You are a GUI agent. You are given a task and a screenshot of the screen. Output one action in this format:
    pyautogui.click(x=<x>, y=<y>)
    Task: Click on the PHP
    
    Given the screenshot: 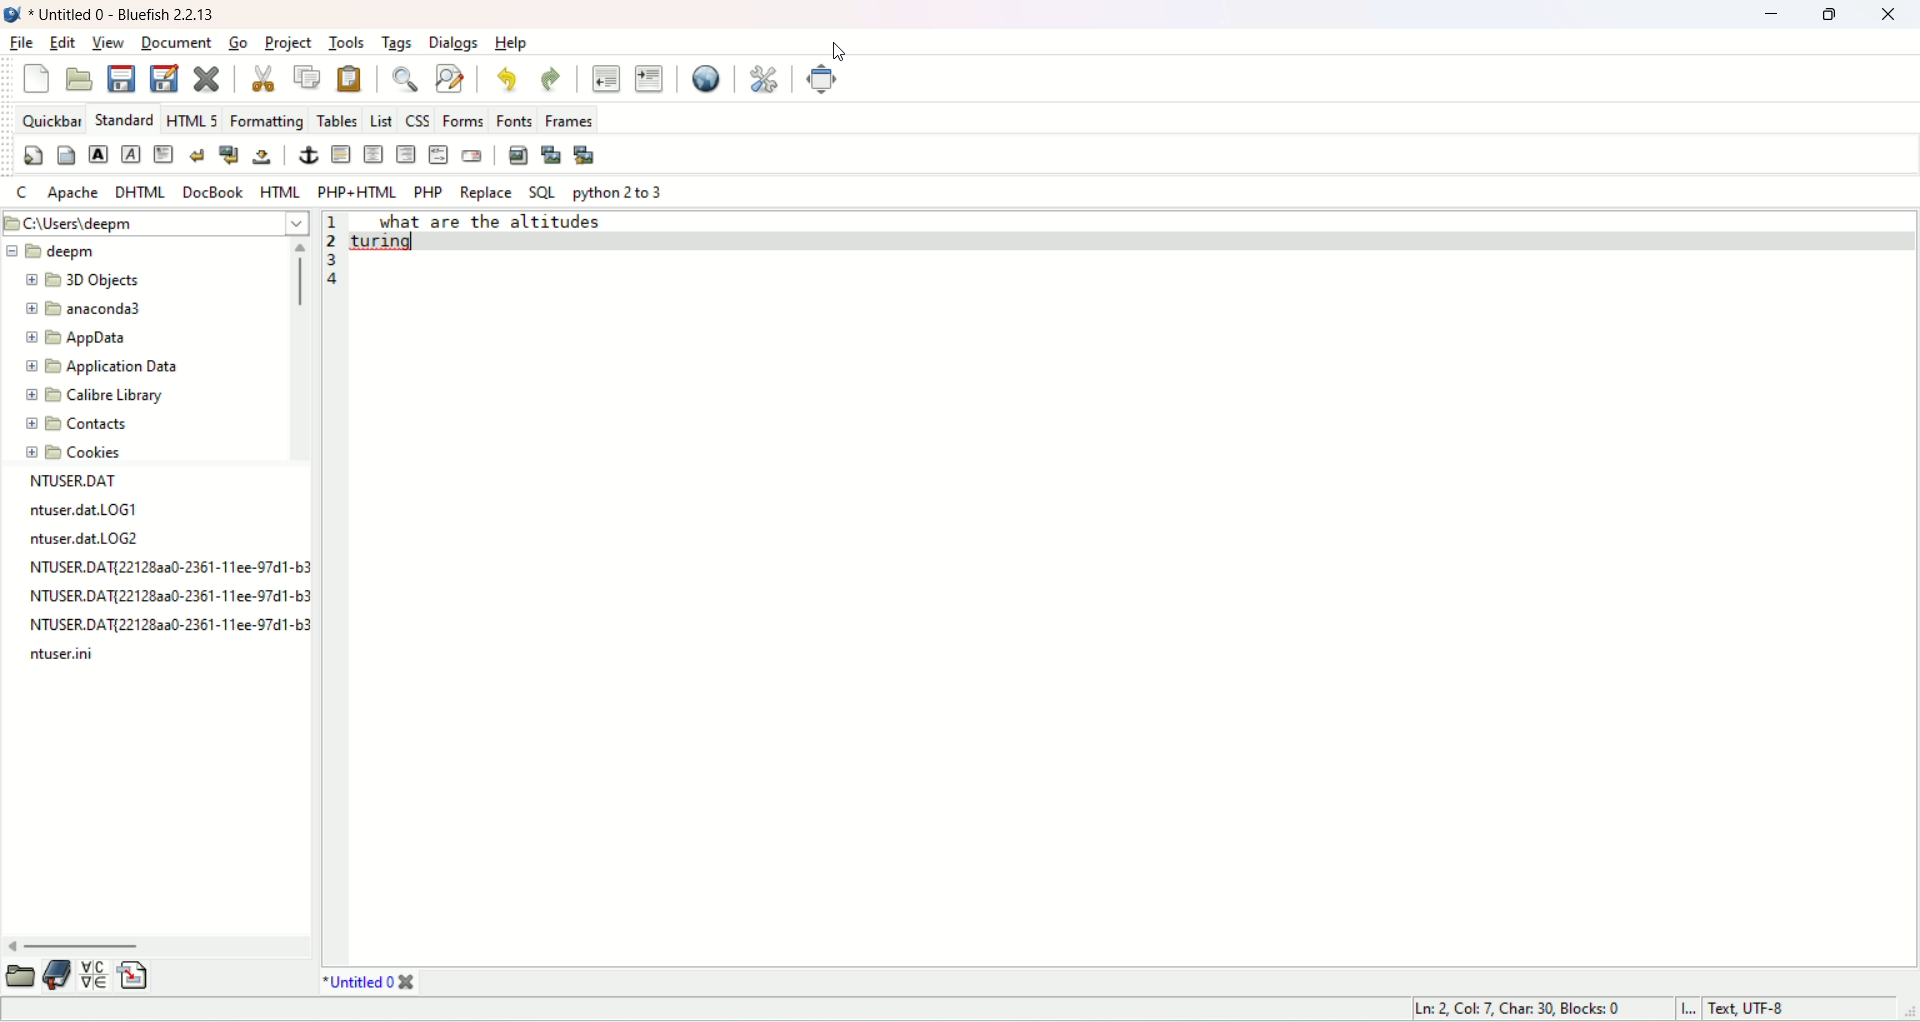 What is the action you would take?
    pyautogui.click(x=427, y=191)
    